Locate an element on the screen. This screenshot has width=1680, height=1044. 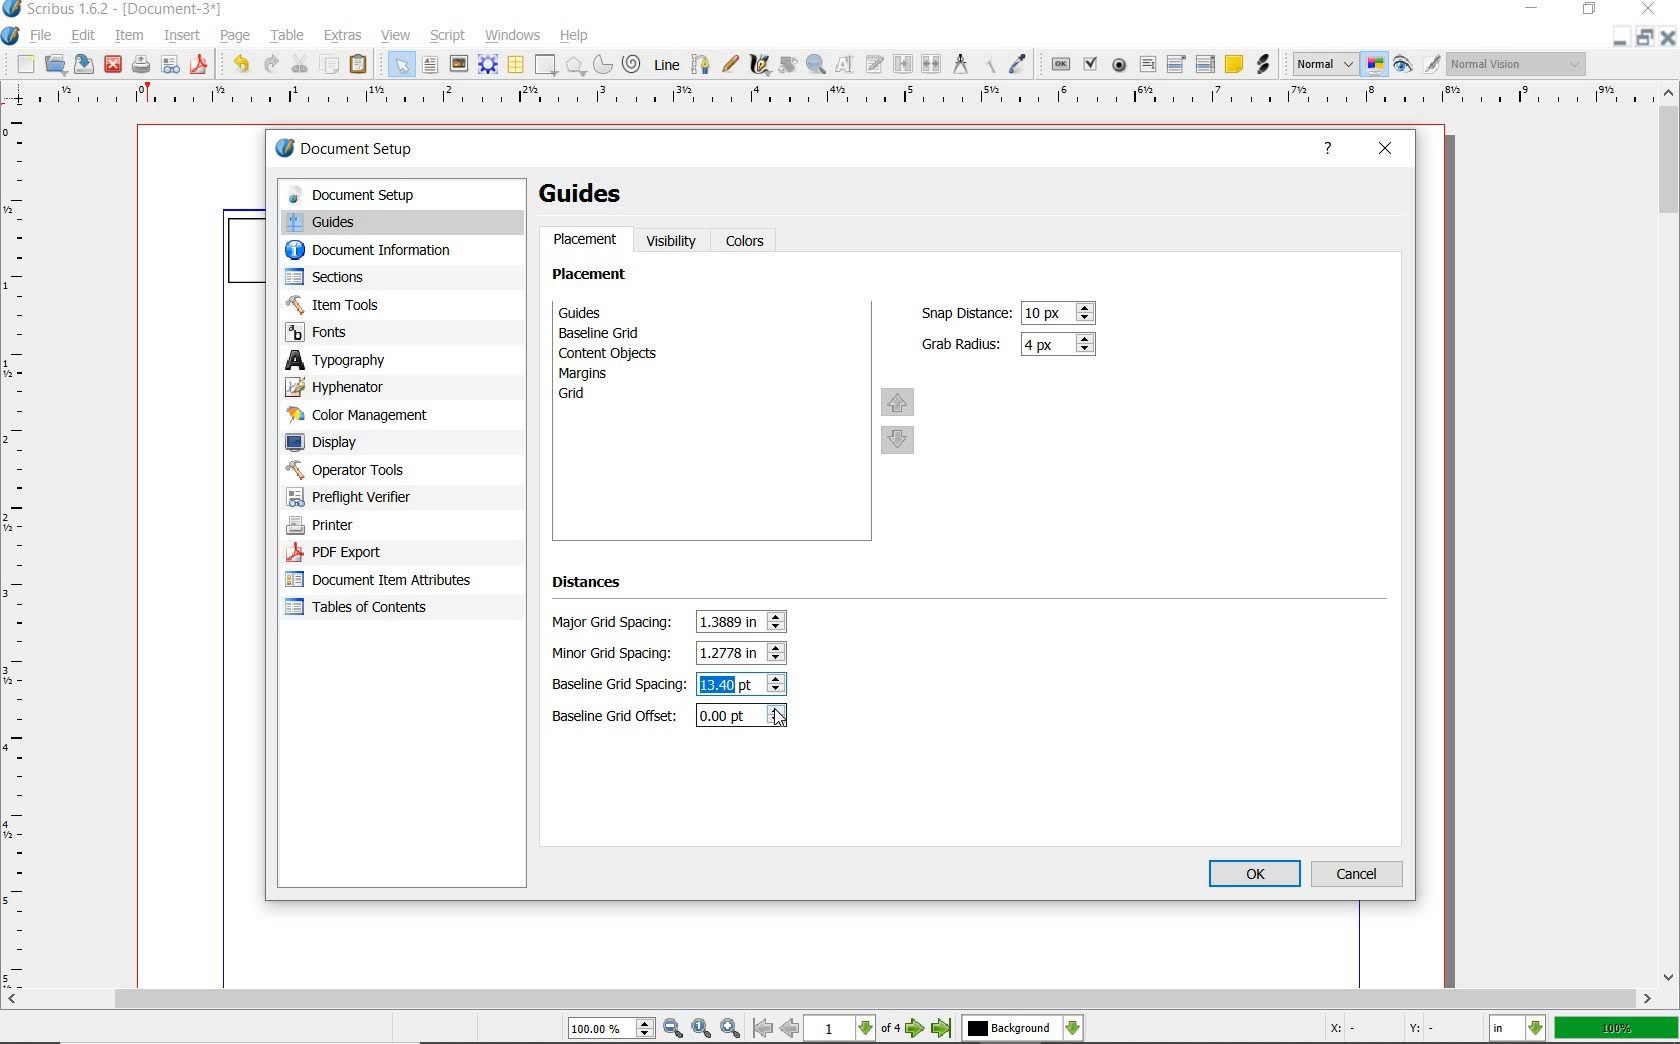
pdf list box is located at coordinates (1206, 63).